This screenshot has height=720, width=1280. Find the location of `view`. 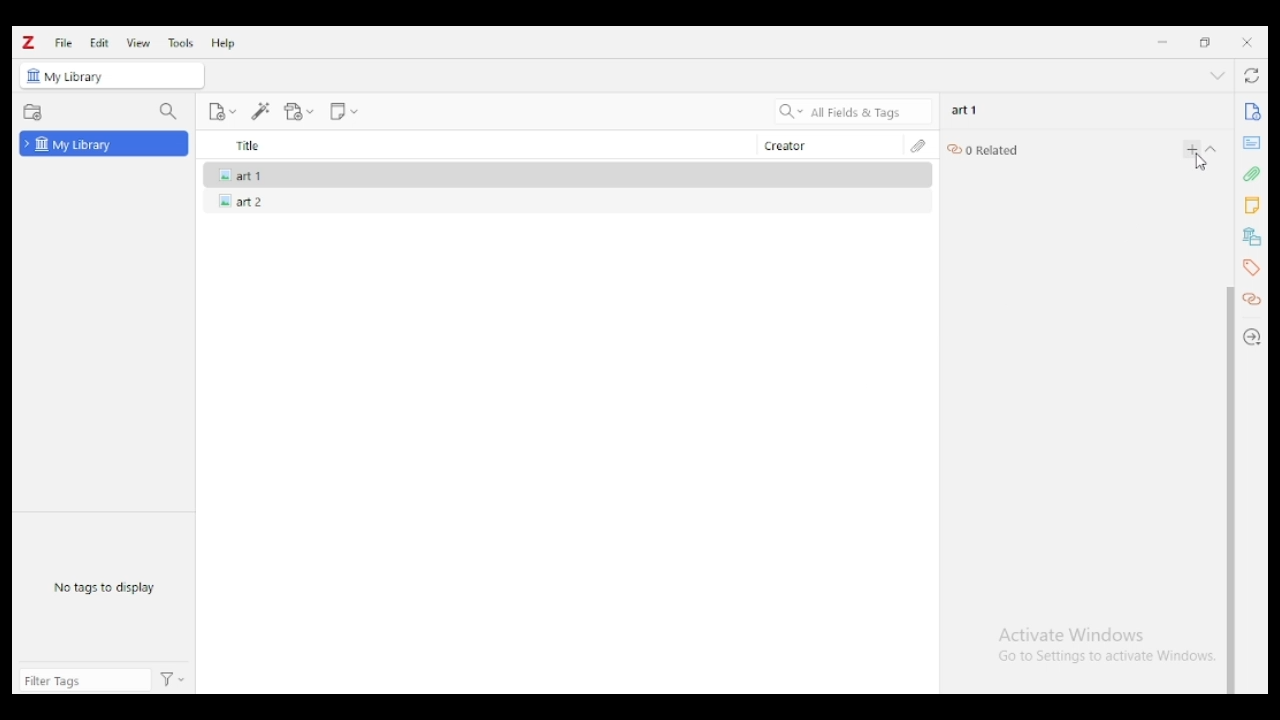

view is located at coordinates (139, 43).